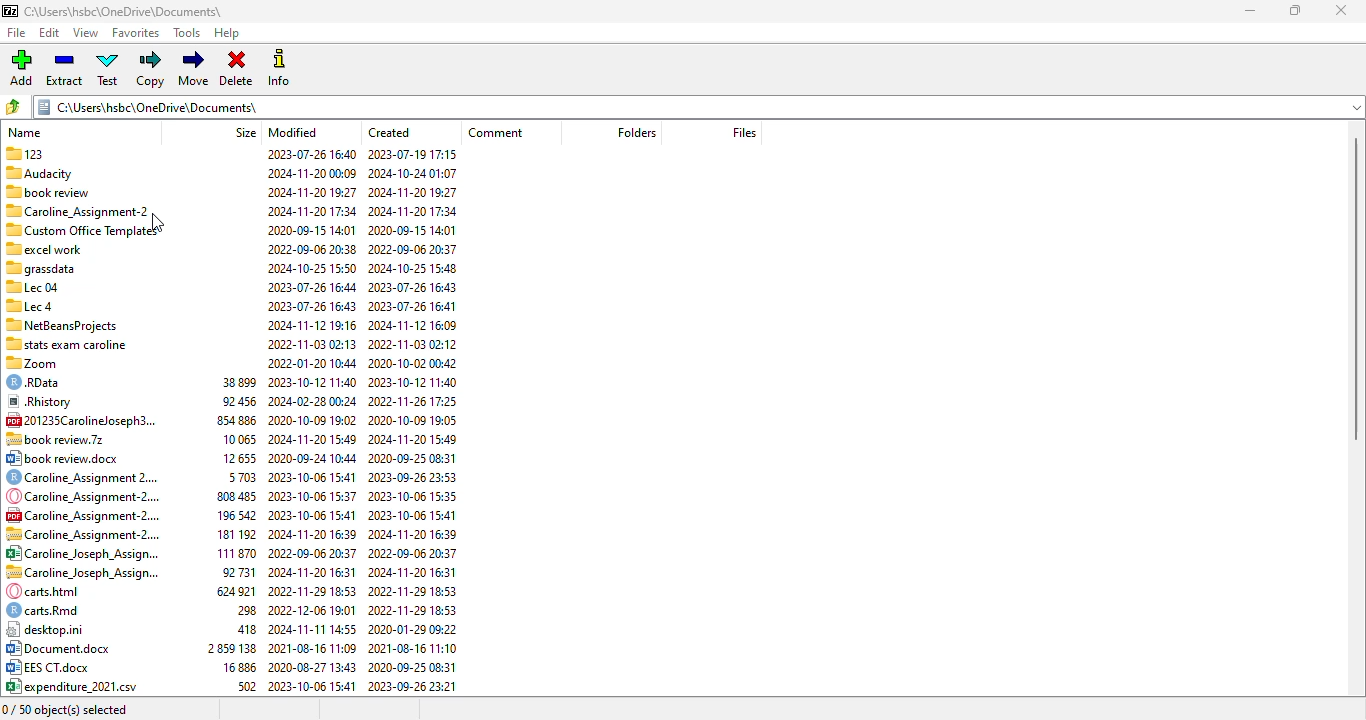 This screenshot has height=720, width=1366. What do you see at coordinates (9, 11) in the screenshot?
I see `7 zip logo` at bounding box center [9, 11].